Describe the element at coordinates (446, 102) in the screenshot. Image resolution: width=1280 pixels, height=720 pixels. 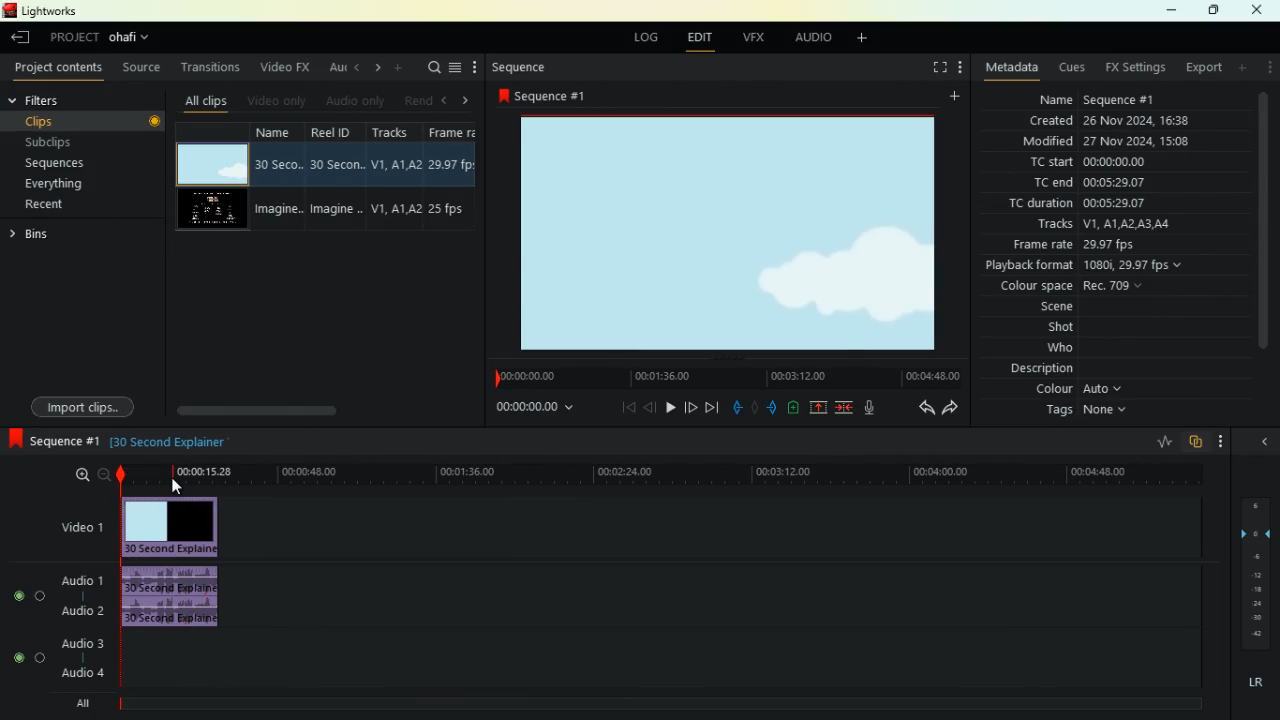
I see `left` at that location.